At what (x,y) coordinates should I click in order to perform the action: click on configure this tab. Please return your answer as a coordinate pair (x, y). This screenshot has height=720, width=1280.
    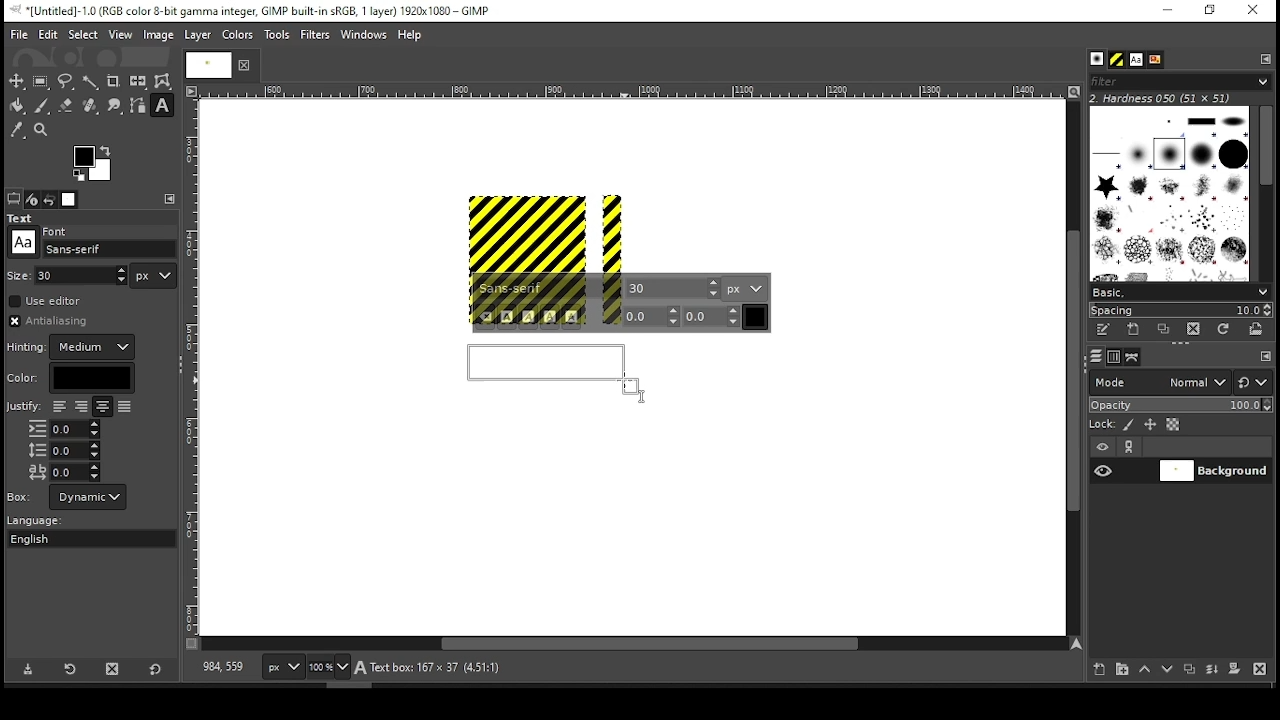
    Looking at the image, I should click on (172, 199).